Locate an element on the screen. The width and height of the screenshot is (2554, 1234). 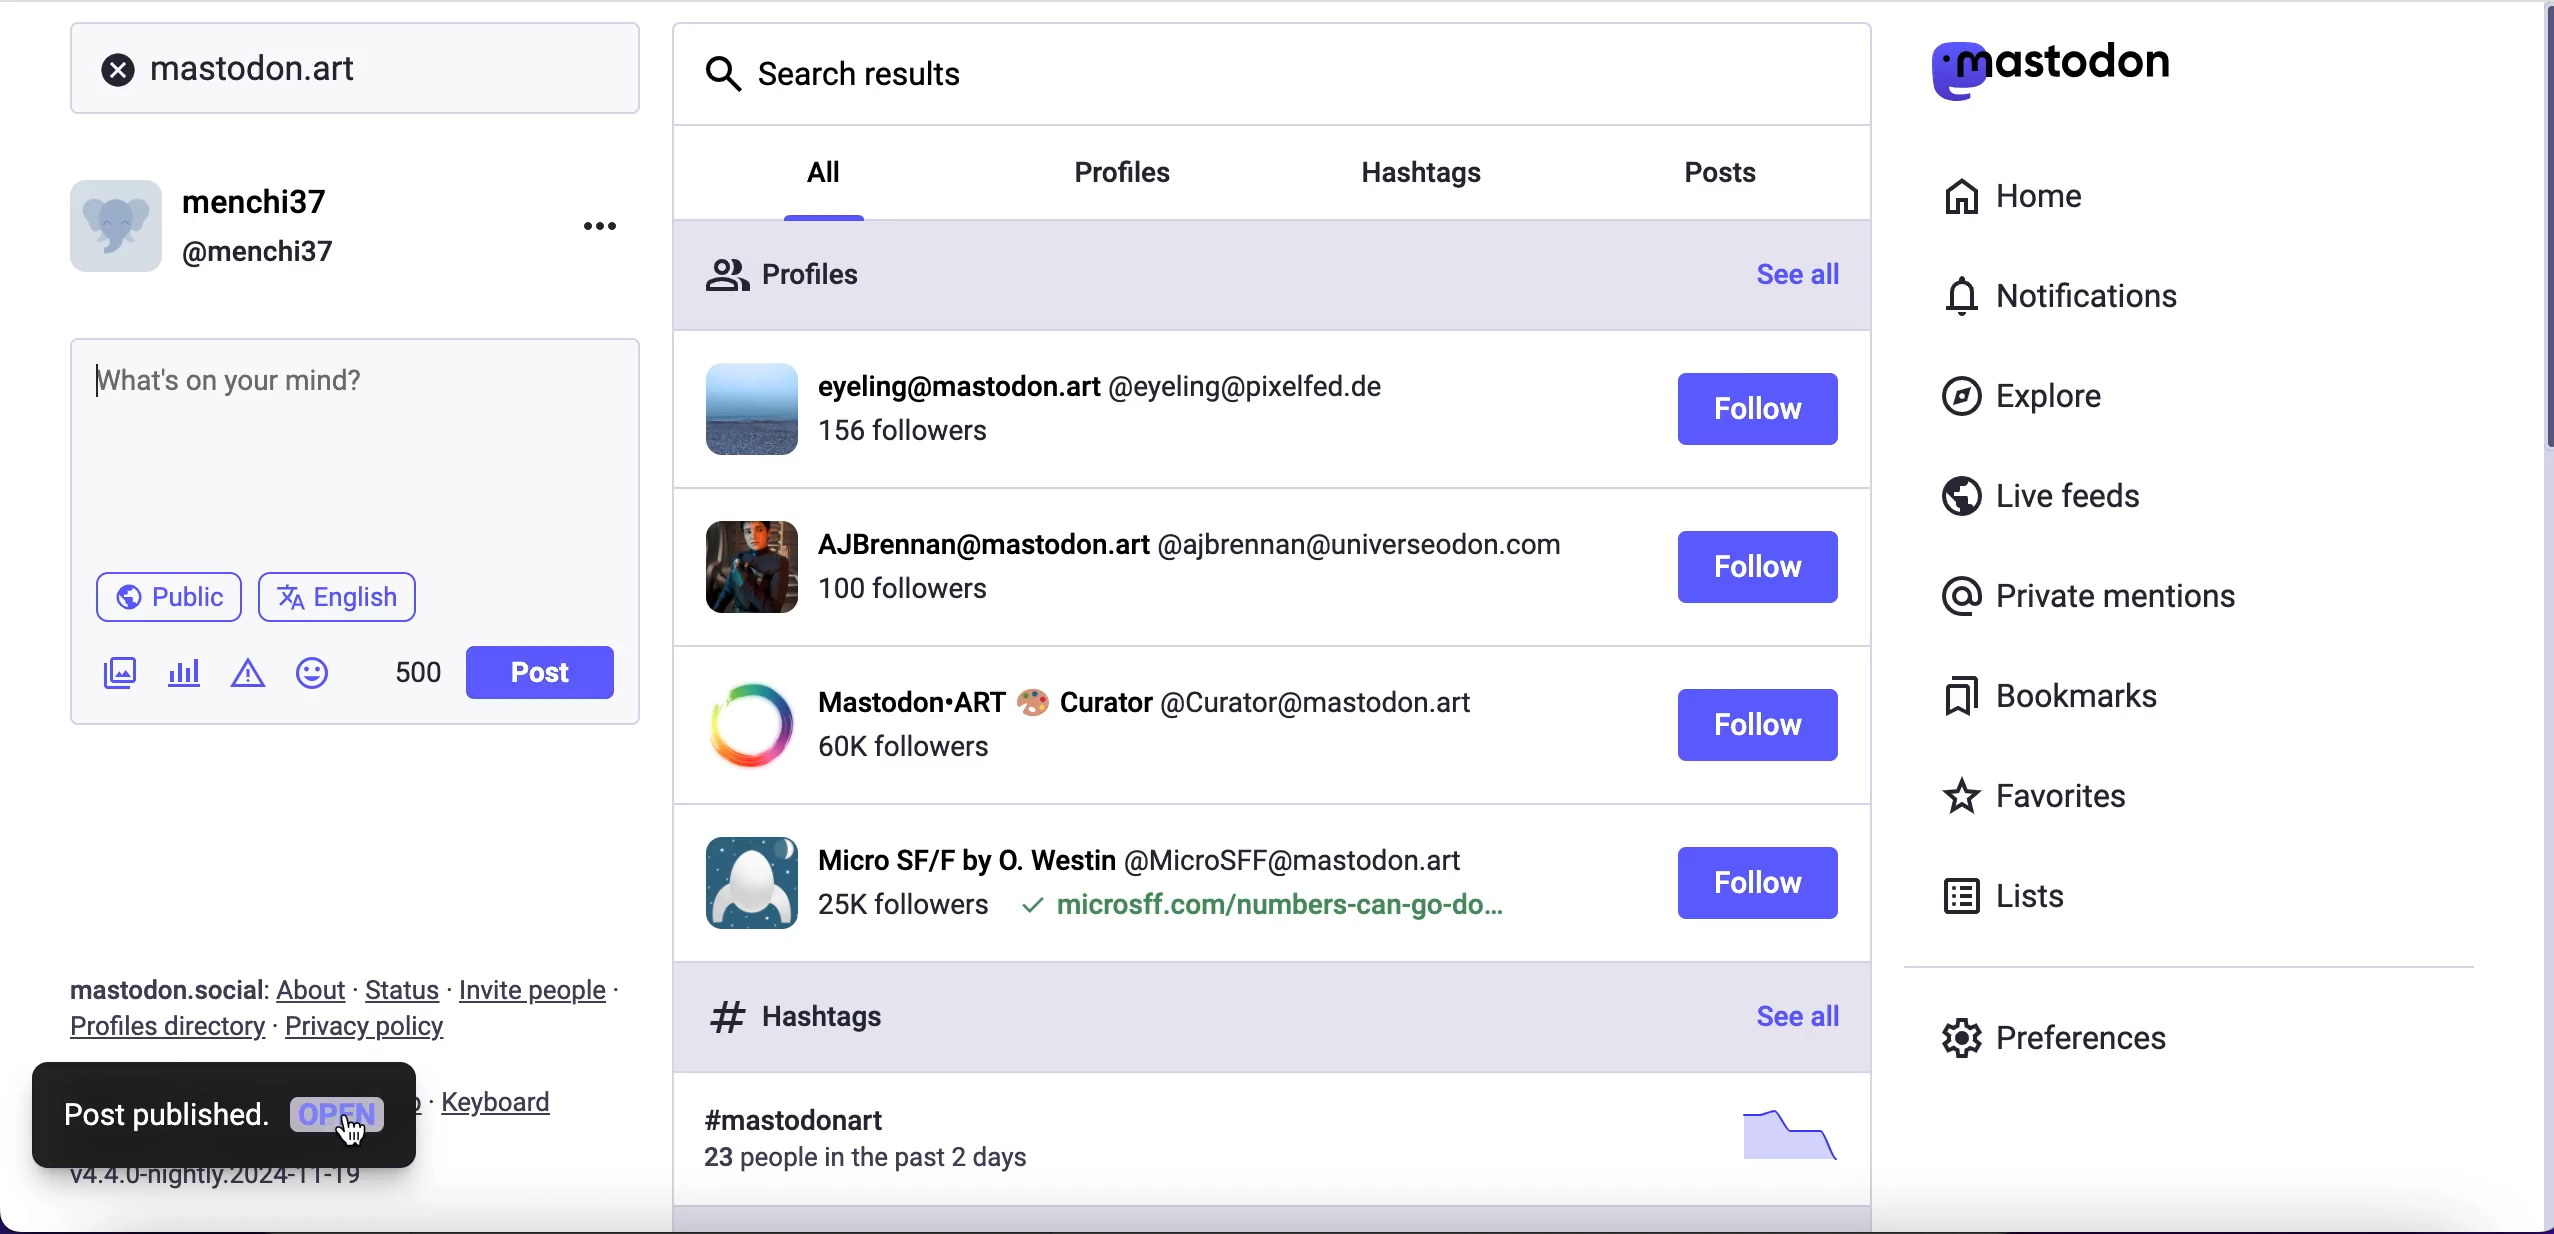
post is located at coordinates (538, 671).